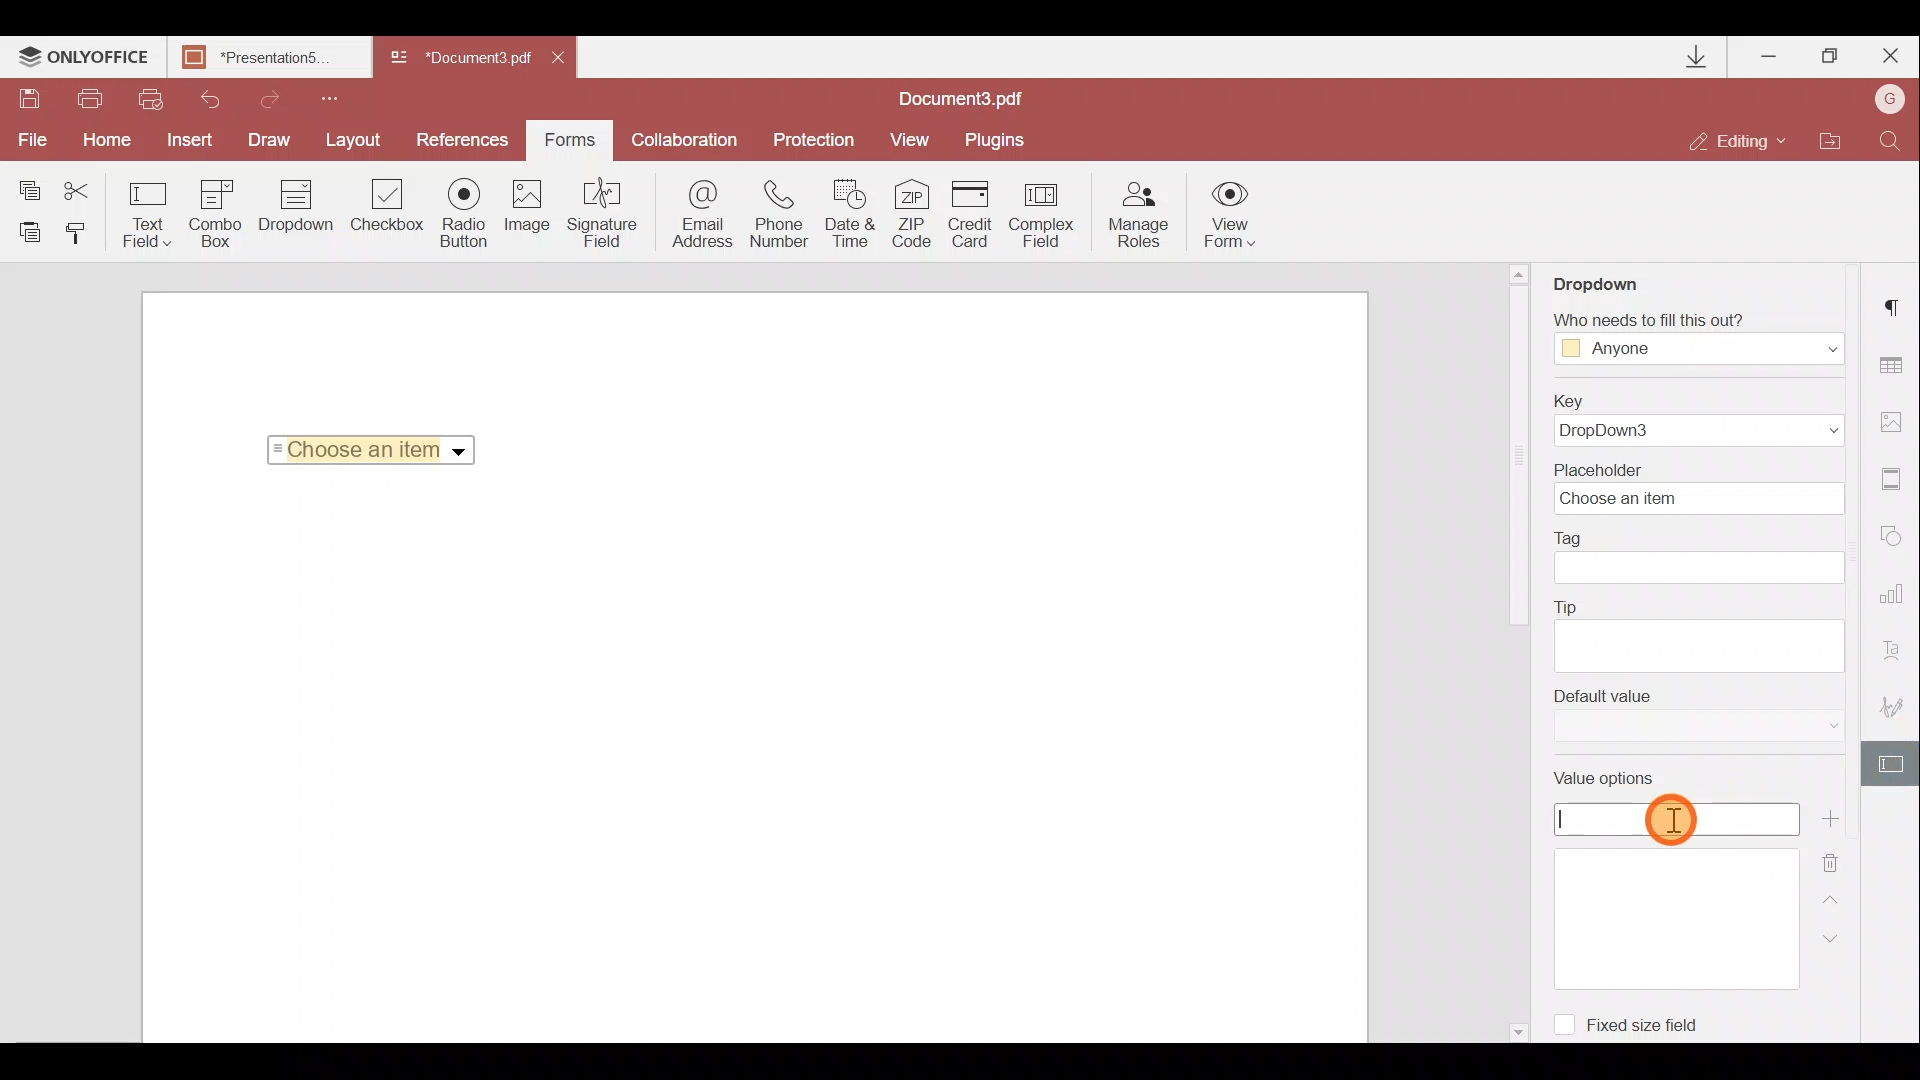 The width and height of the screenshot is (1920, 1080). Describe the element at coordinates (1043, 213) in the screenshot. I see `Complex field` at that location.